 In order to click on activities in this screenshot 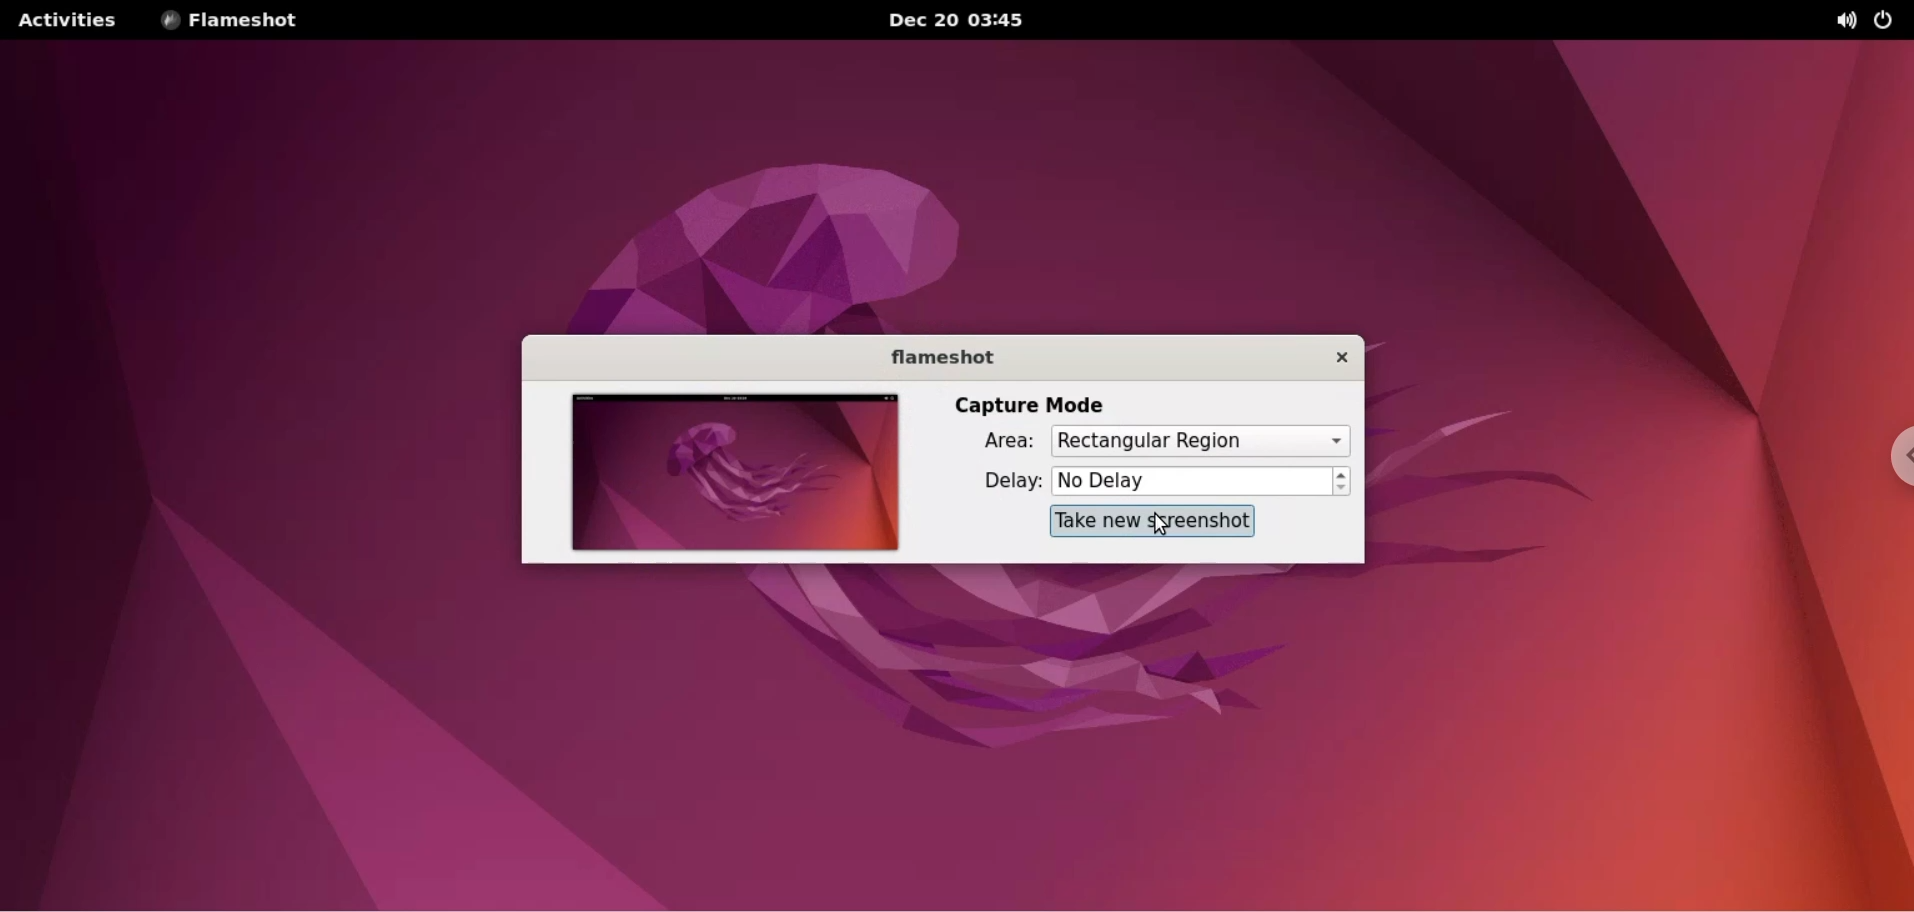, I will do `click(66, 21)`.